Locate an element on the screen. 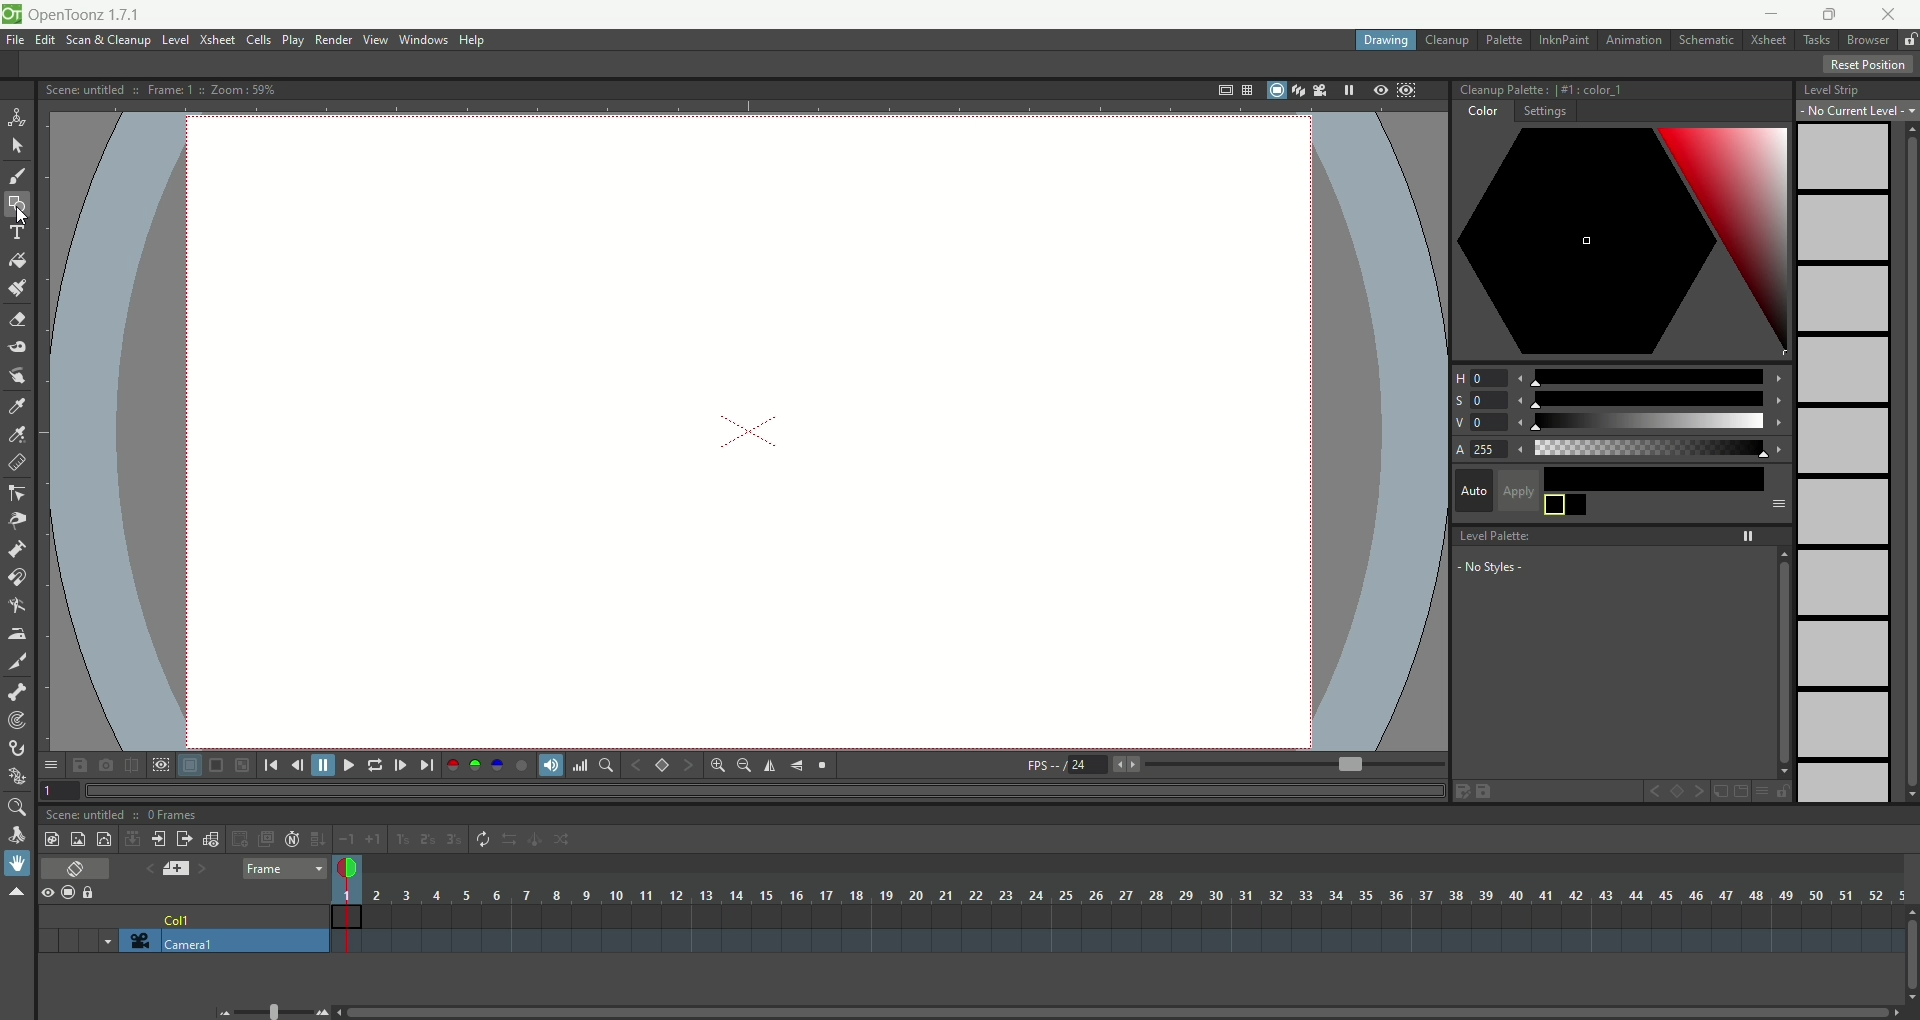 The width and height of the screenshot is (1920, 1020). green channel is located at coordinates (476, 765).